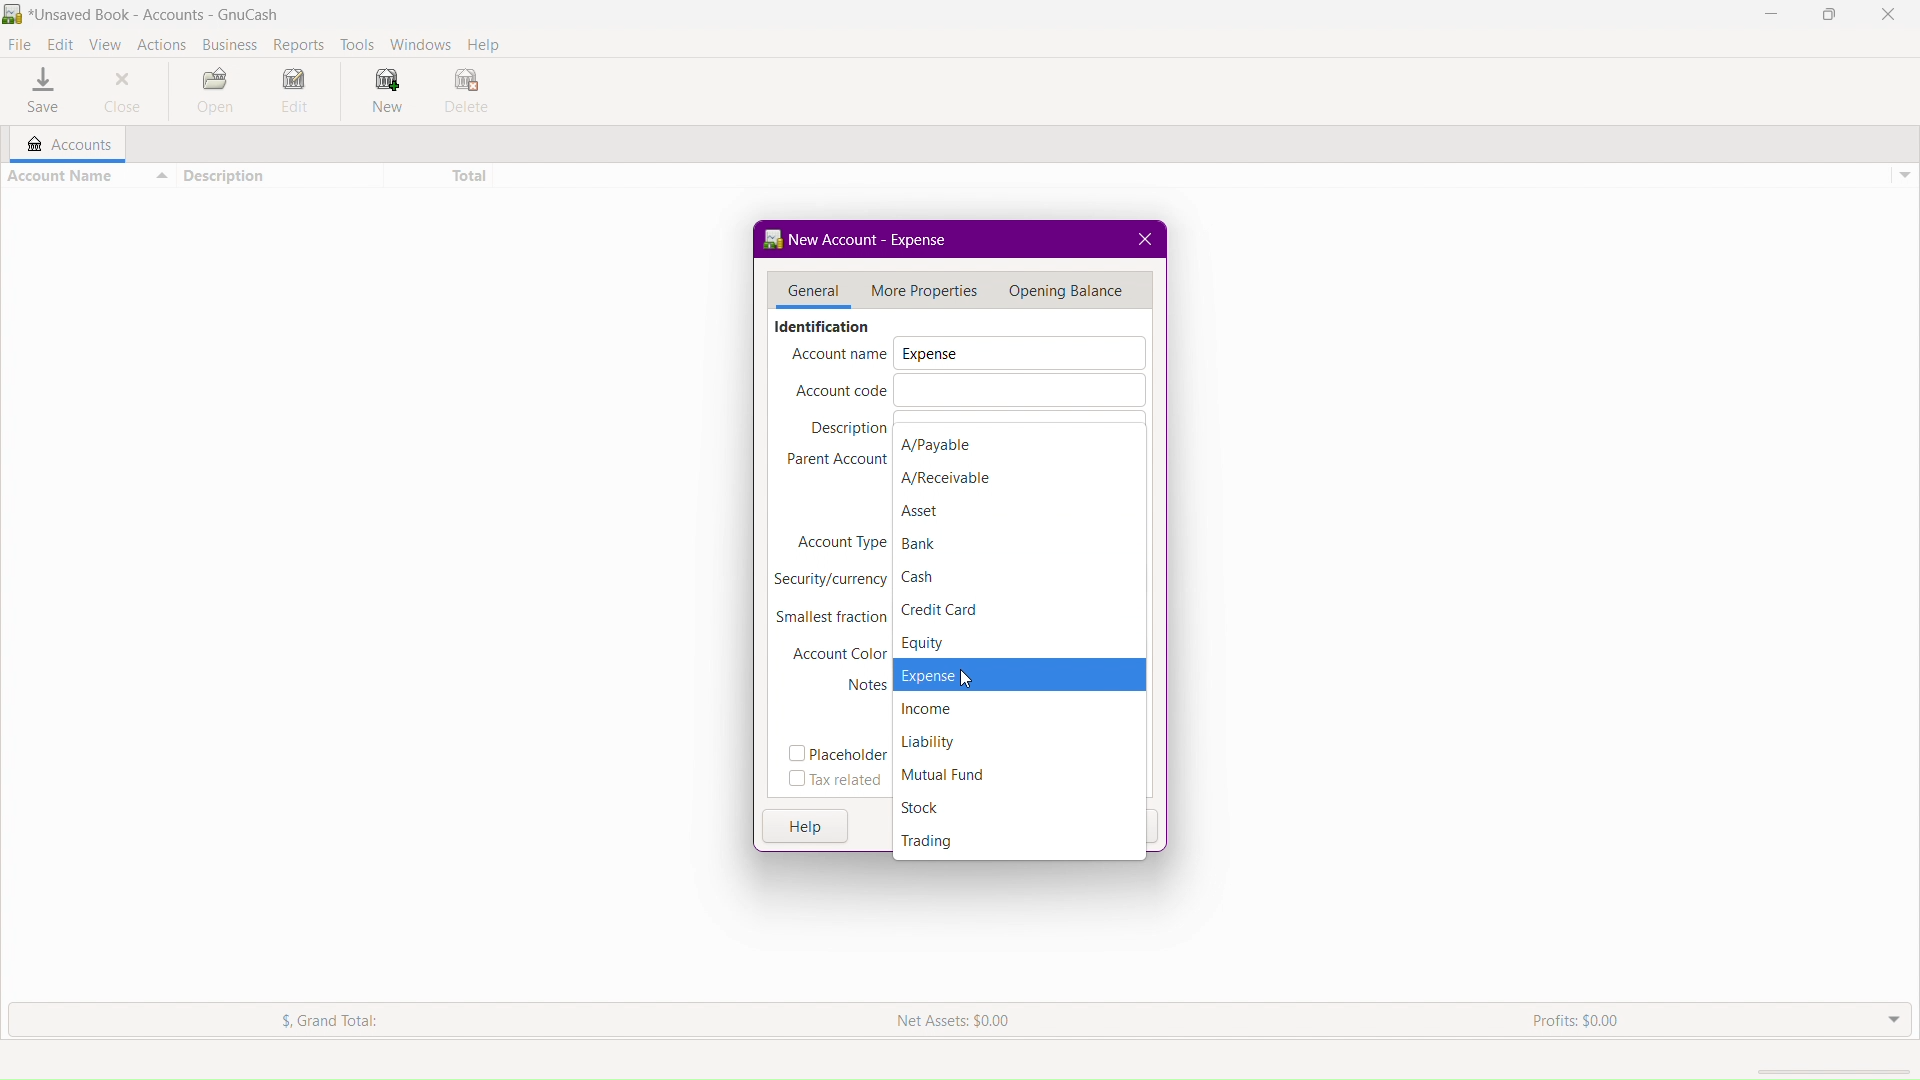 The height and width of the screenshot is (1080, 1920). What do you see at coordinates (829, 581) in the screenshot?
I see `Security/Currency` at bounding box center [829, 581].